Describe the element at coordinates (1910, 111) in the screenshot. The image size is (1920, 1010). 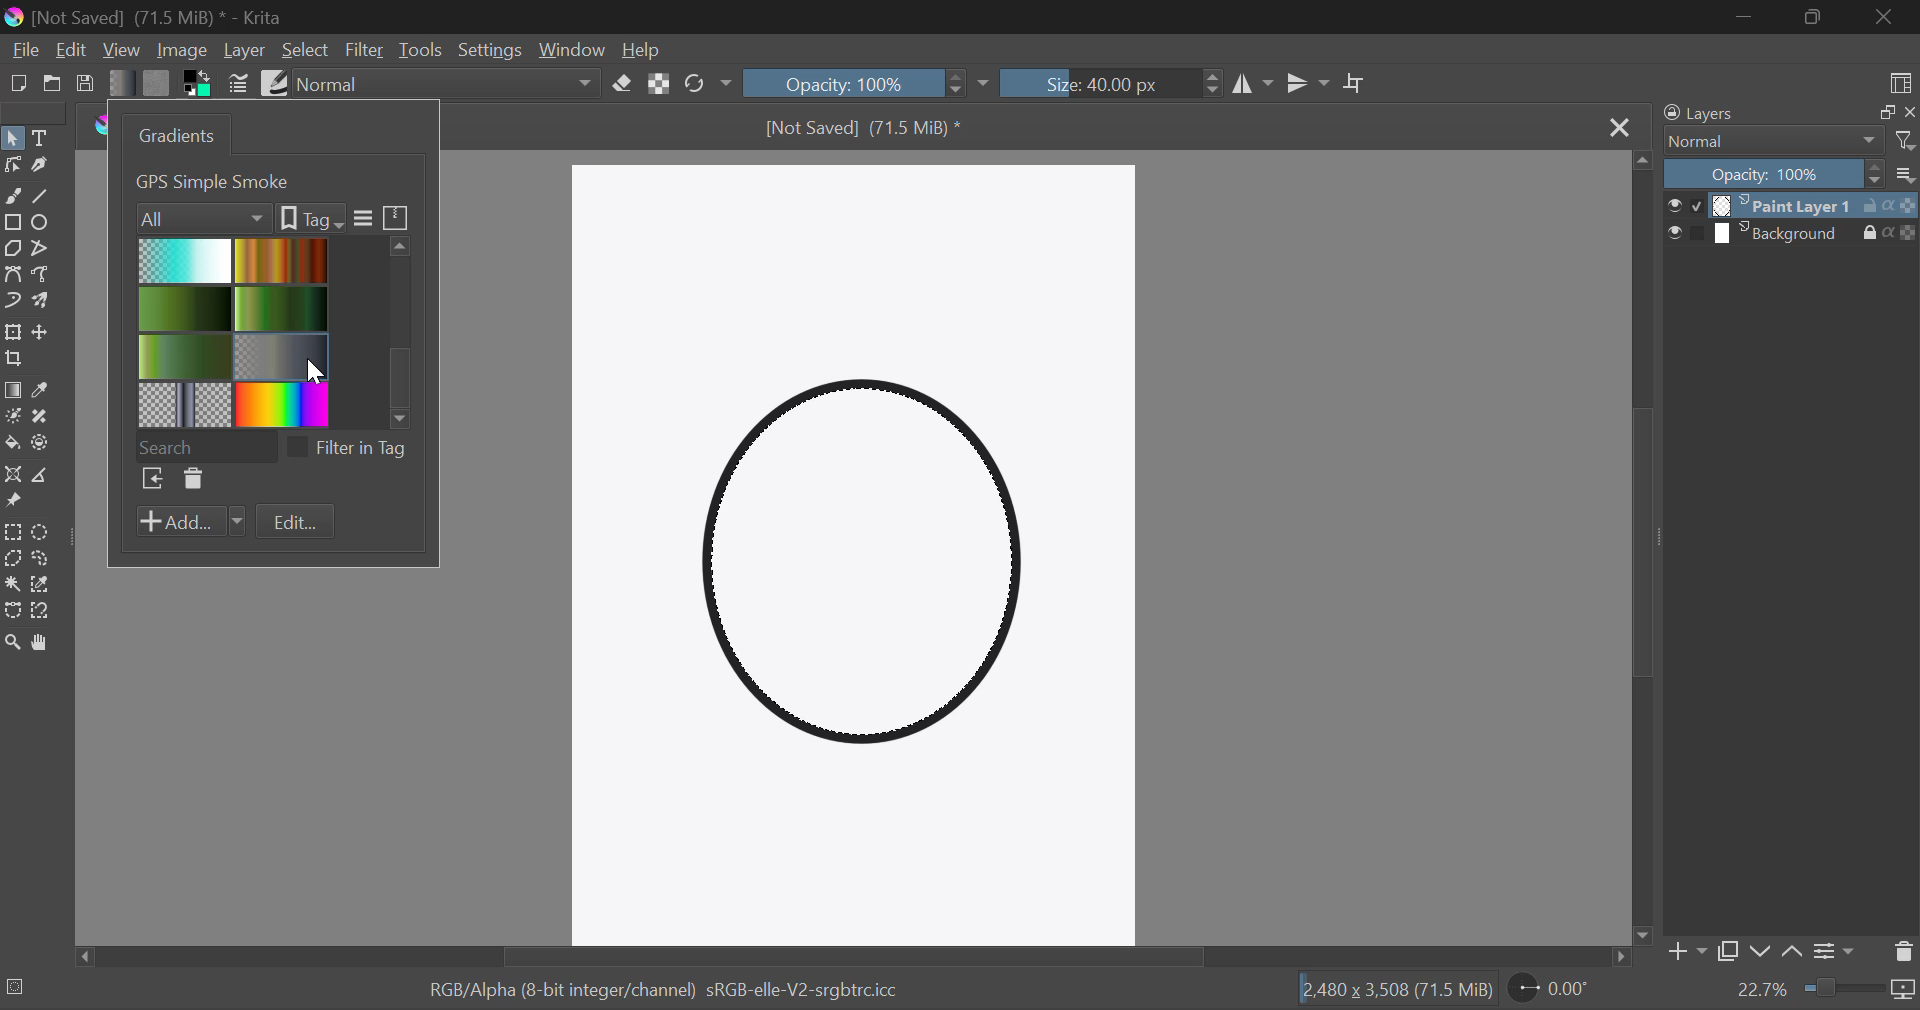
I see `close` at that location.